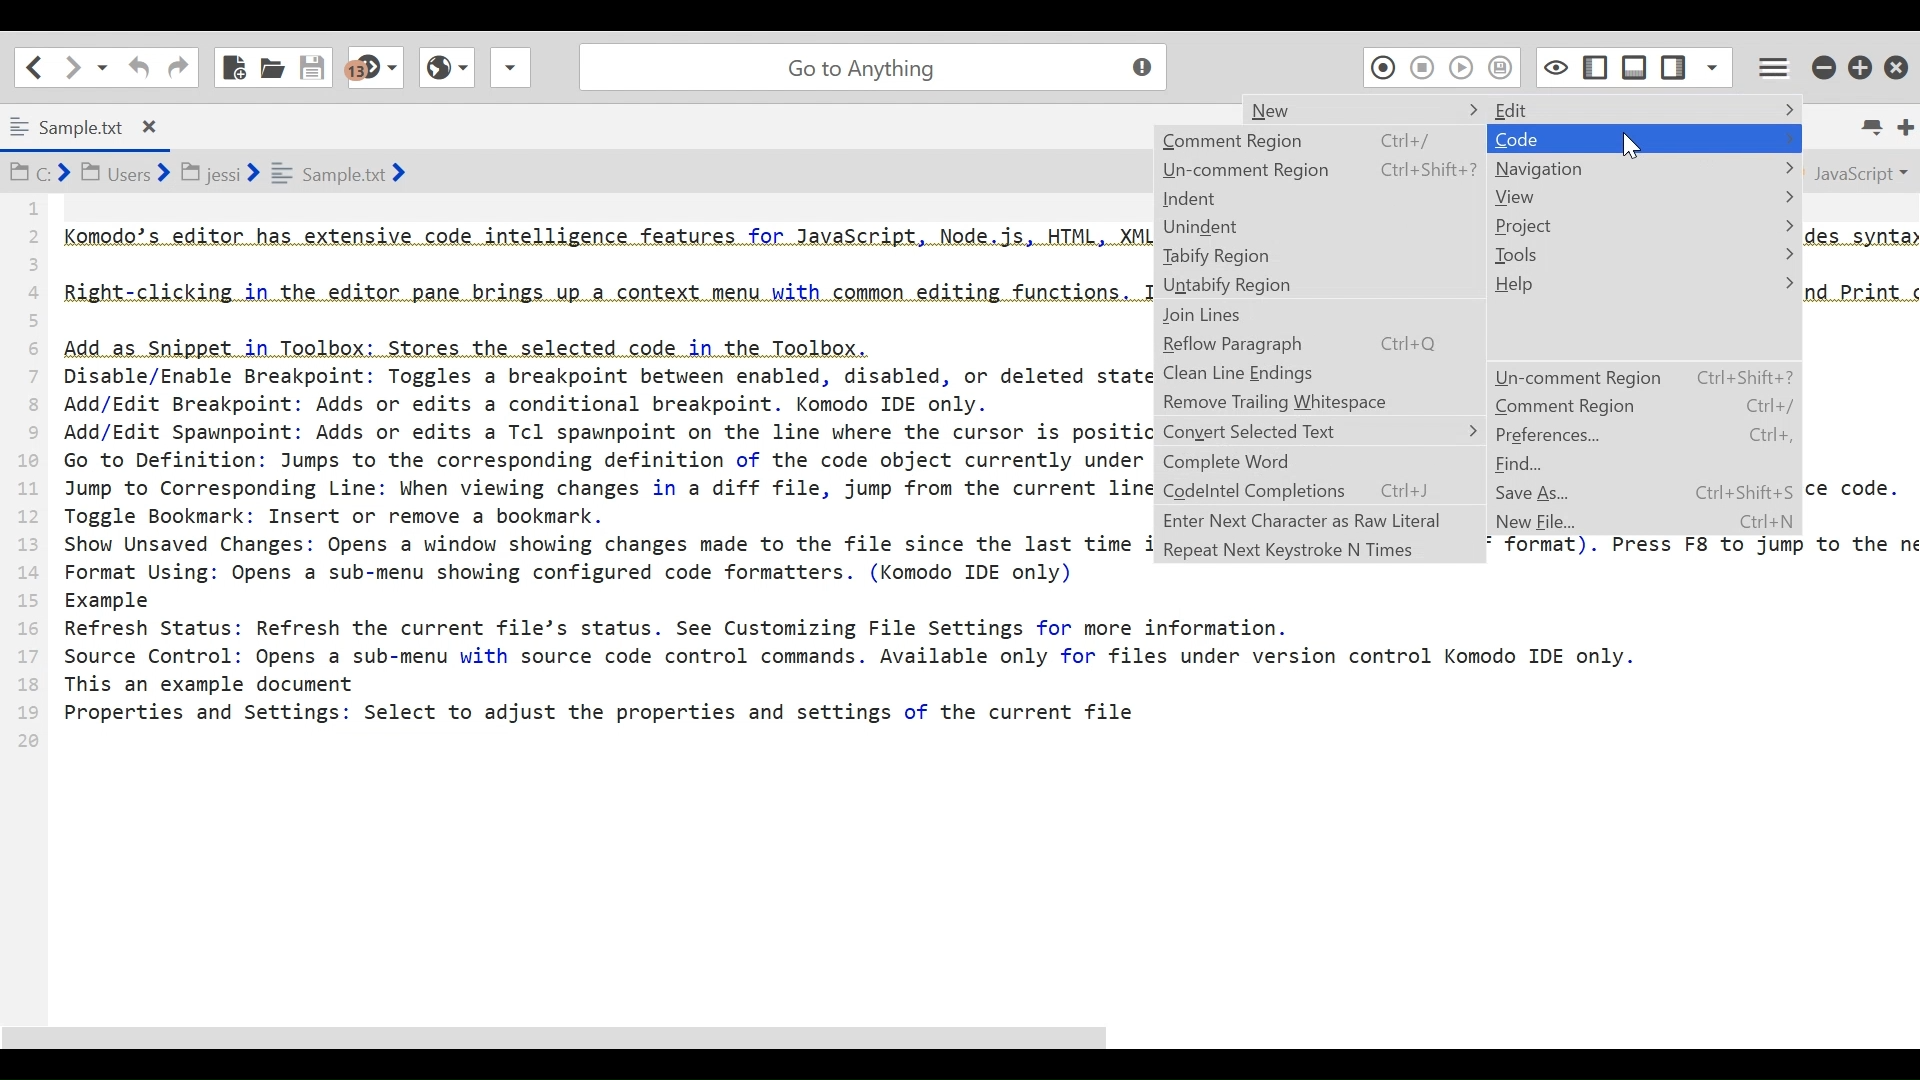 The height and width of the screenshot is (1080, 1920). Describe the element at coordinates (1631, 148) in the screenshot. I see `Cursor` at that location.